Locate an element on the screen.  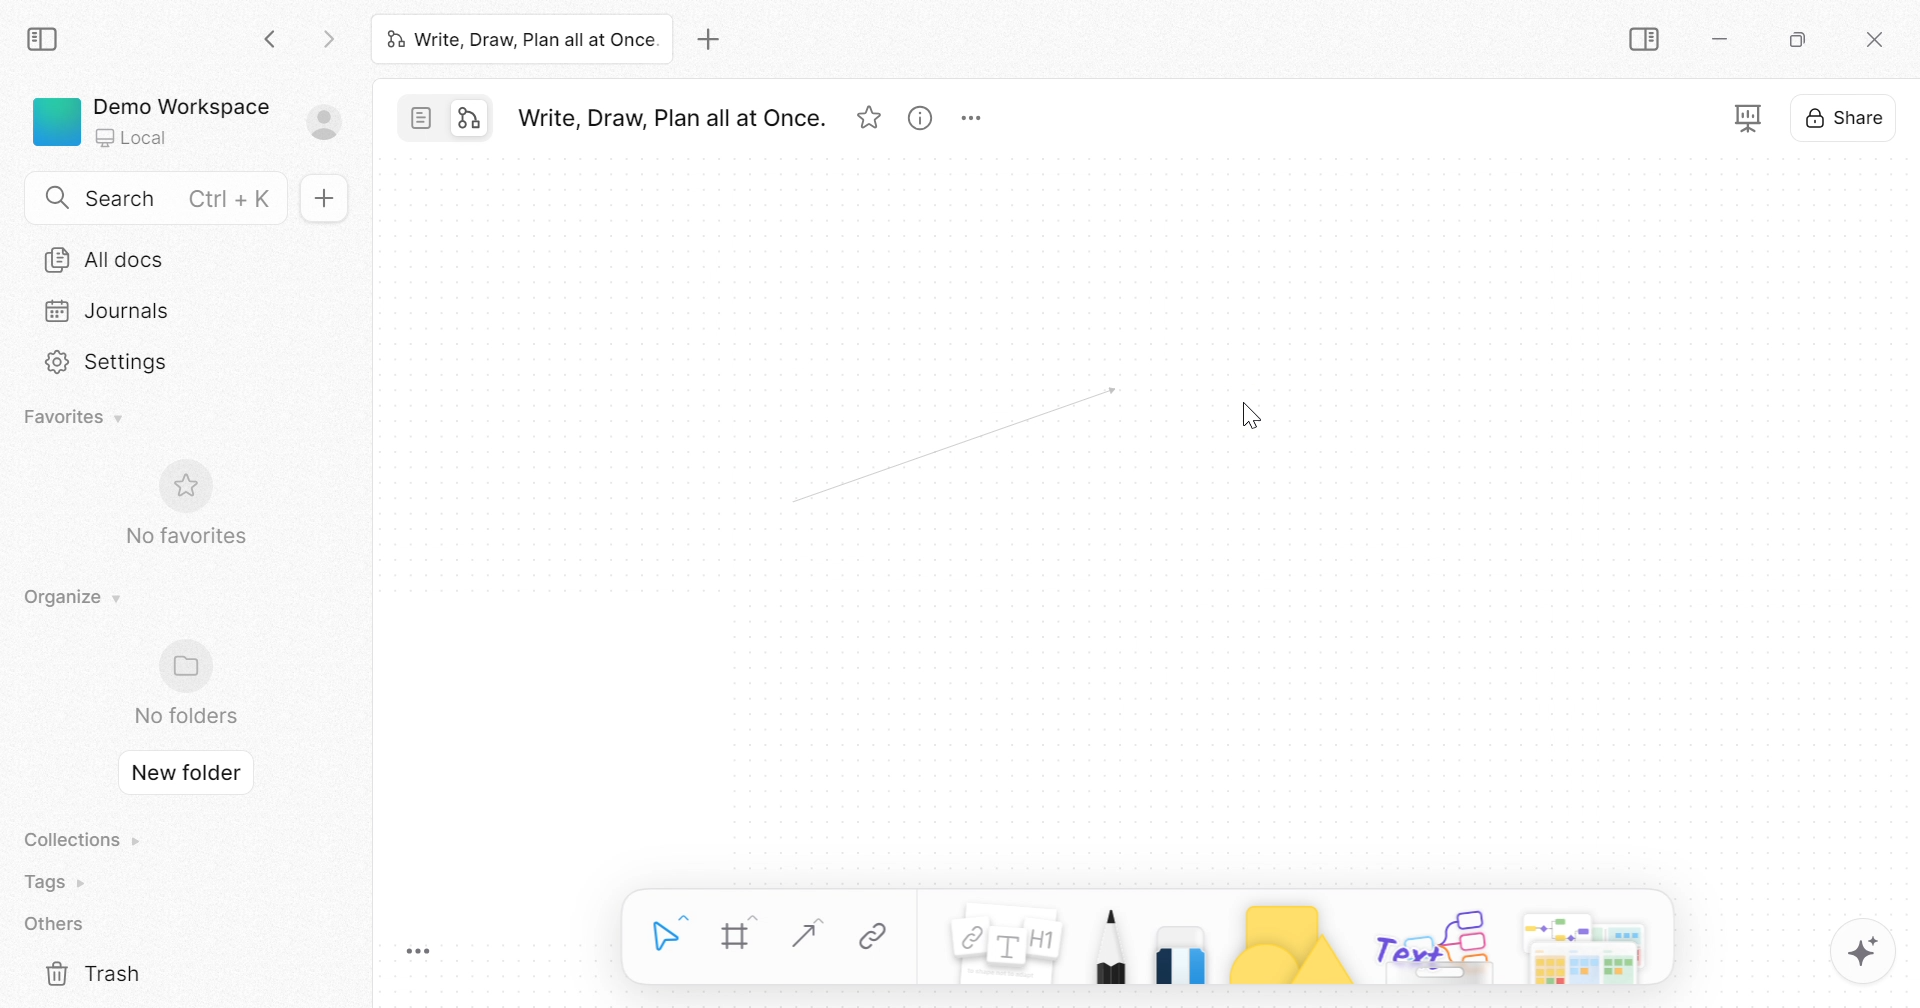
Collapse sidebar is located at coordinates (1648, 40).